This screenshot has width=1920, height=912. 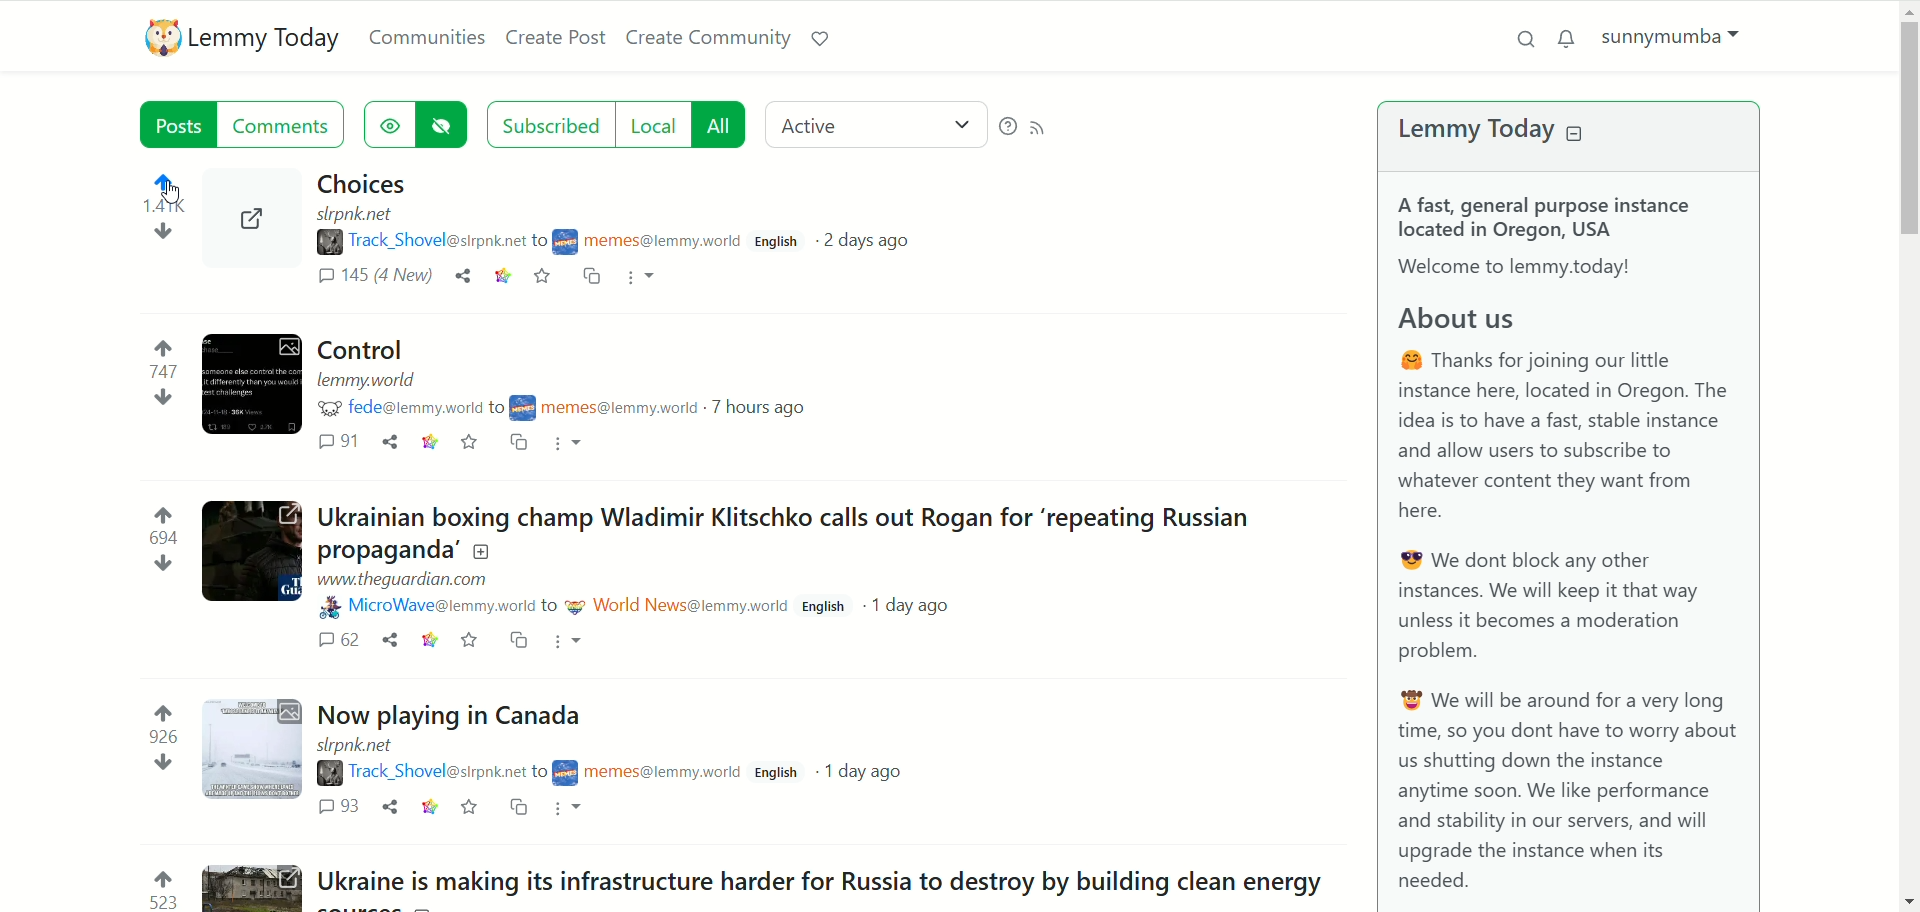 What do you see at coordinates (338, 443) in the screenshot?
I see `91 comments` at bounding box center [338, 443].